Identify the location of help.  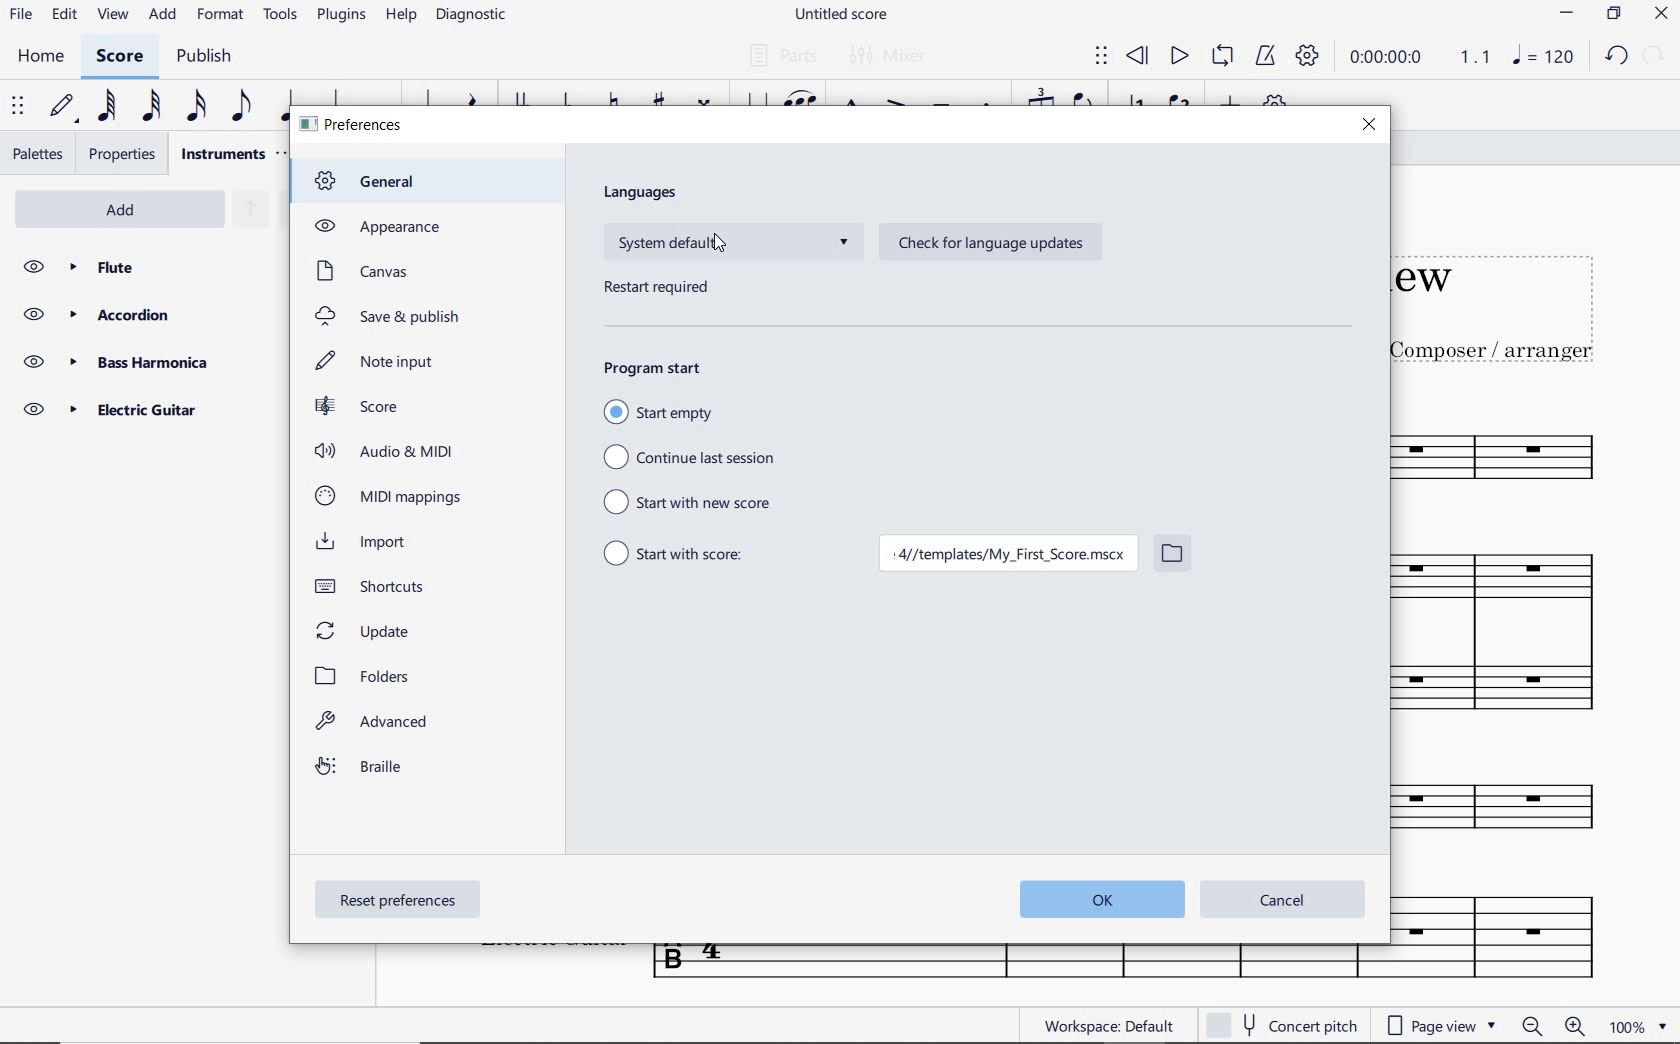
(401, 17).